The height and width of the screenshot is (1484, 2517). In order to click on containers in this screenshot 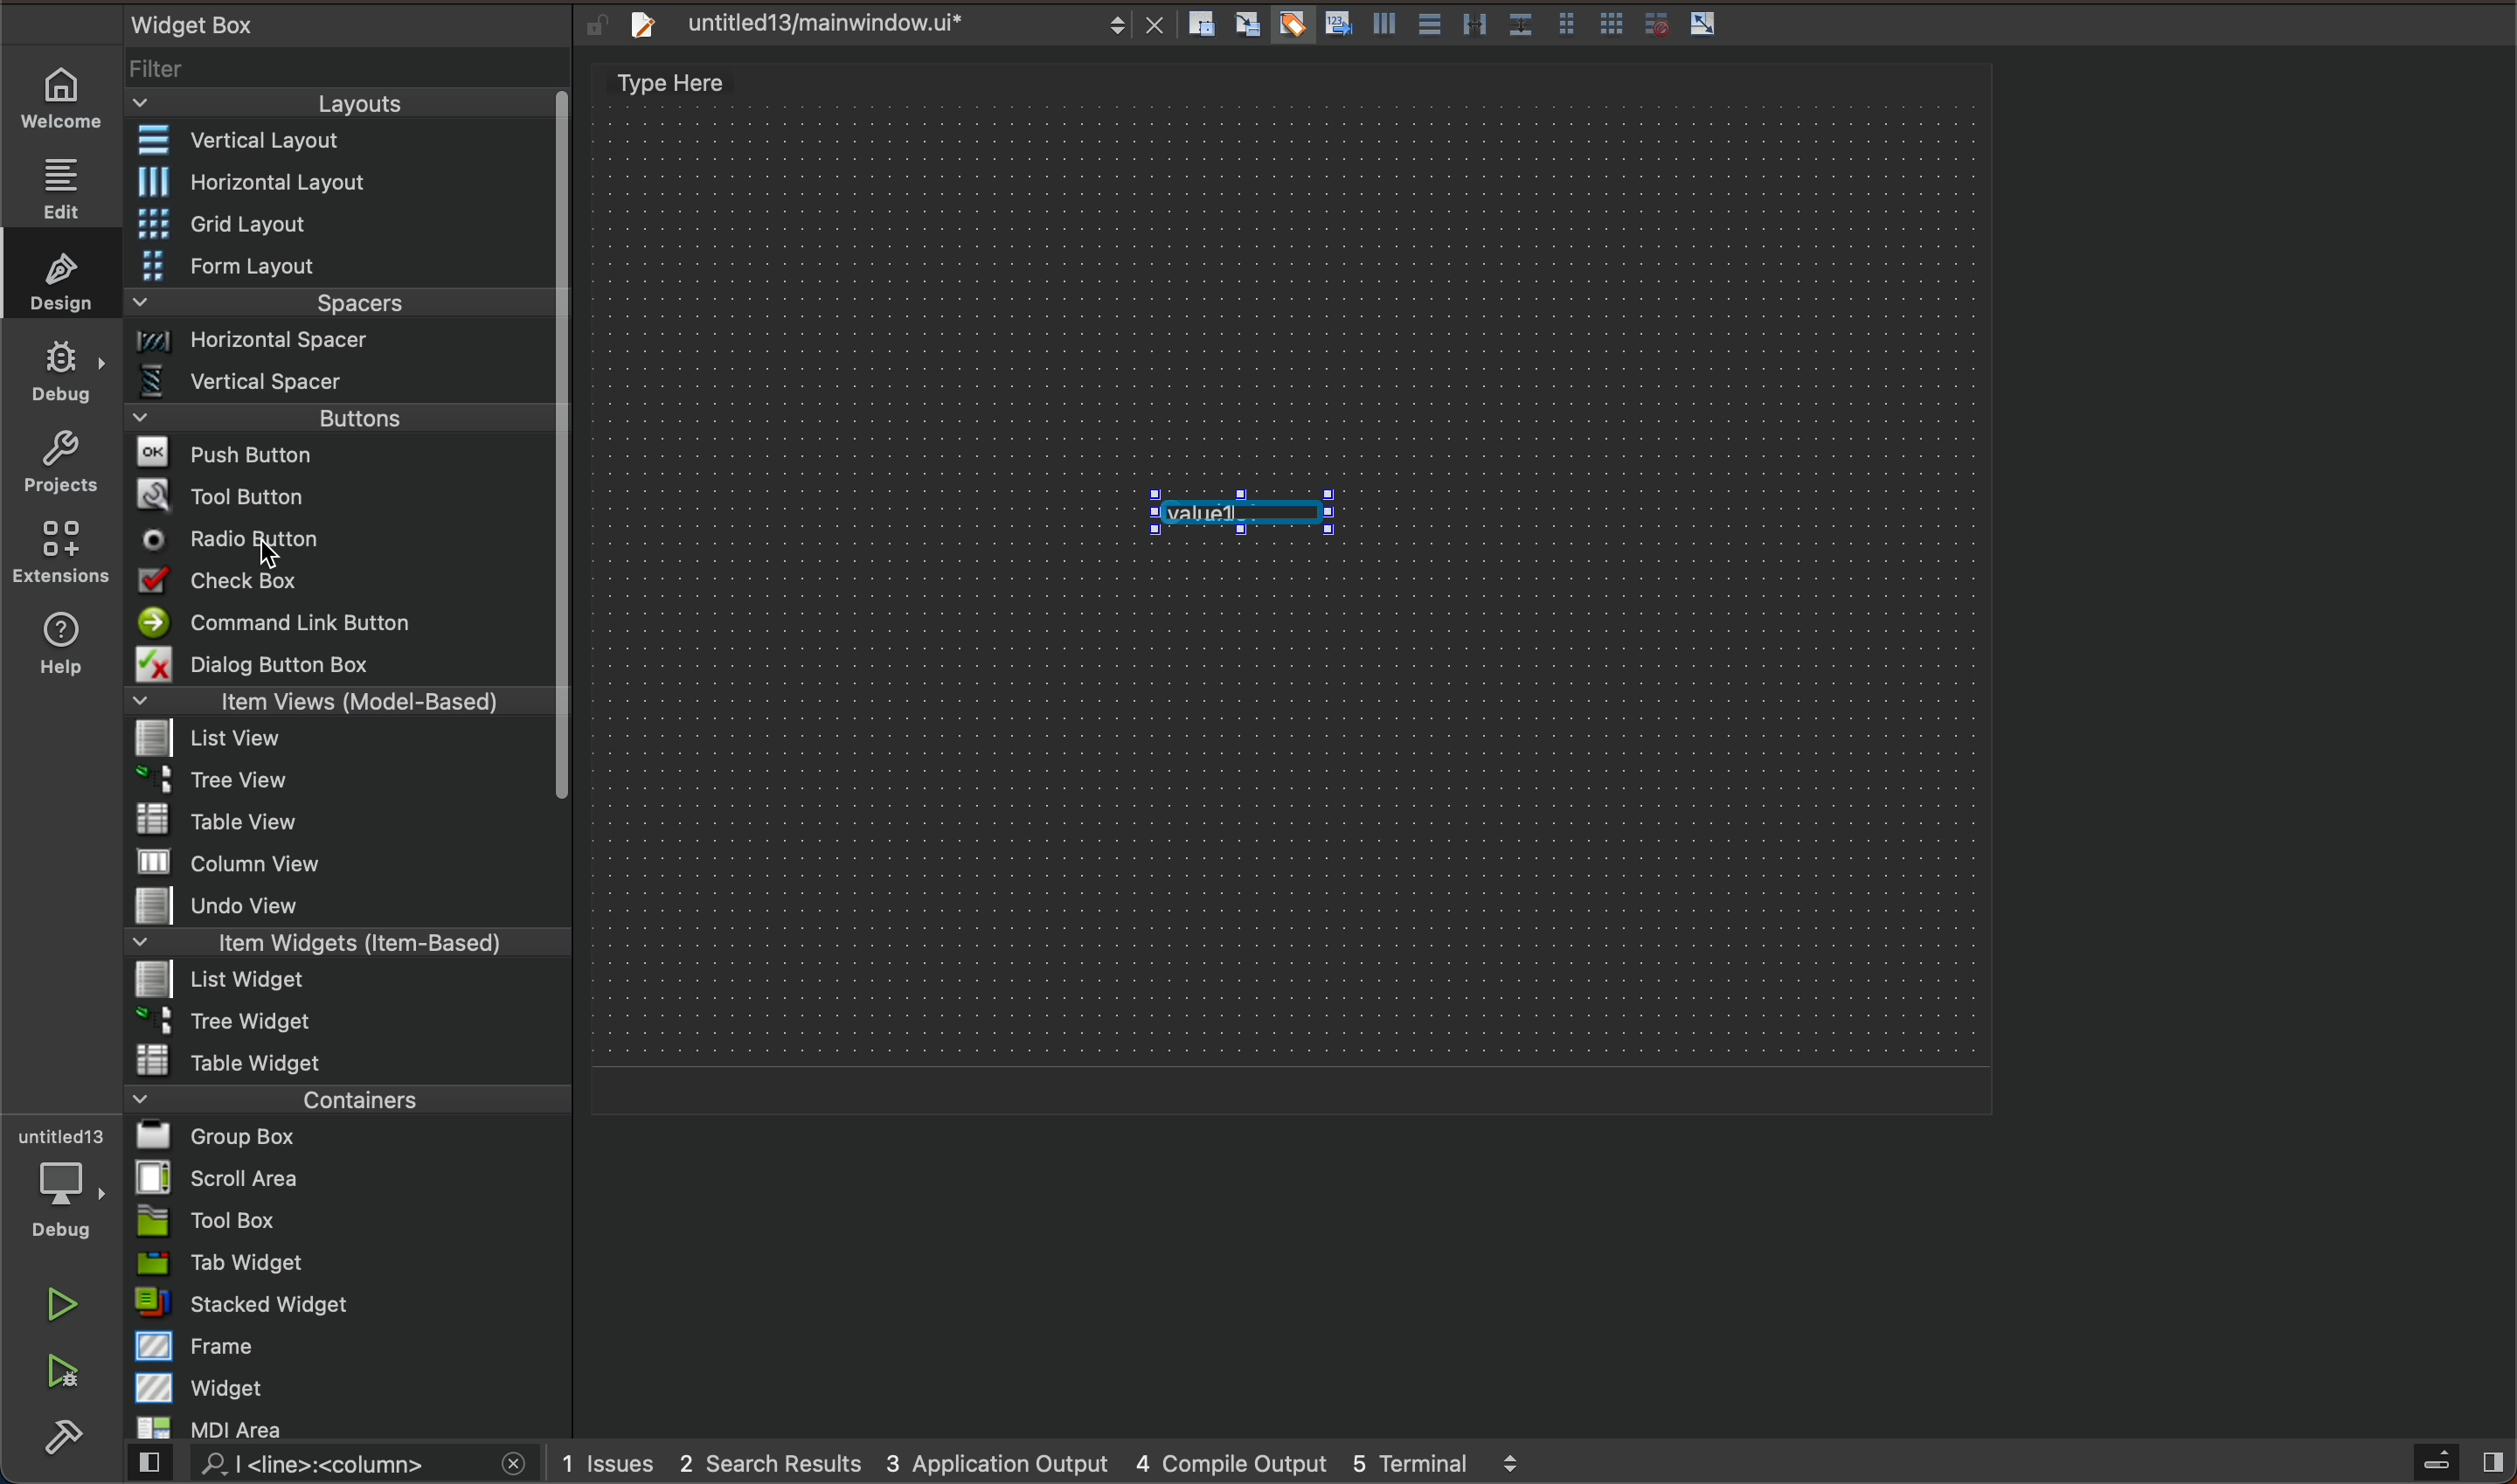, I will do `click(341, 1098)`.